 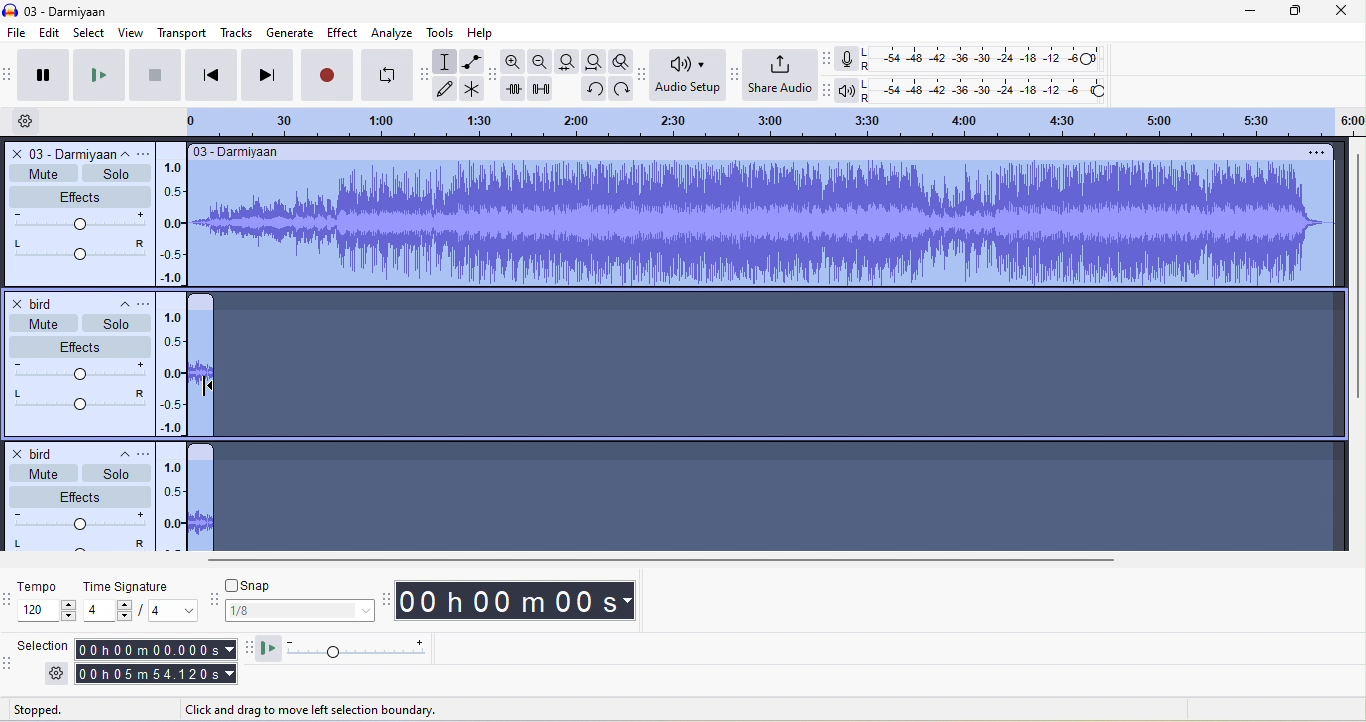 I want to click on 00 h 00 m 00 s , so click(x=522, y=603).